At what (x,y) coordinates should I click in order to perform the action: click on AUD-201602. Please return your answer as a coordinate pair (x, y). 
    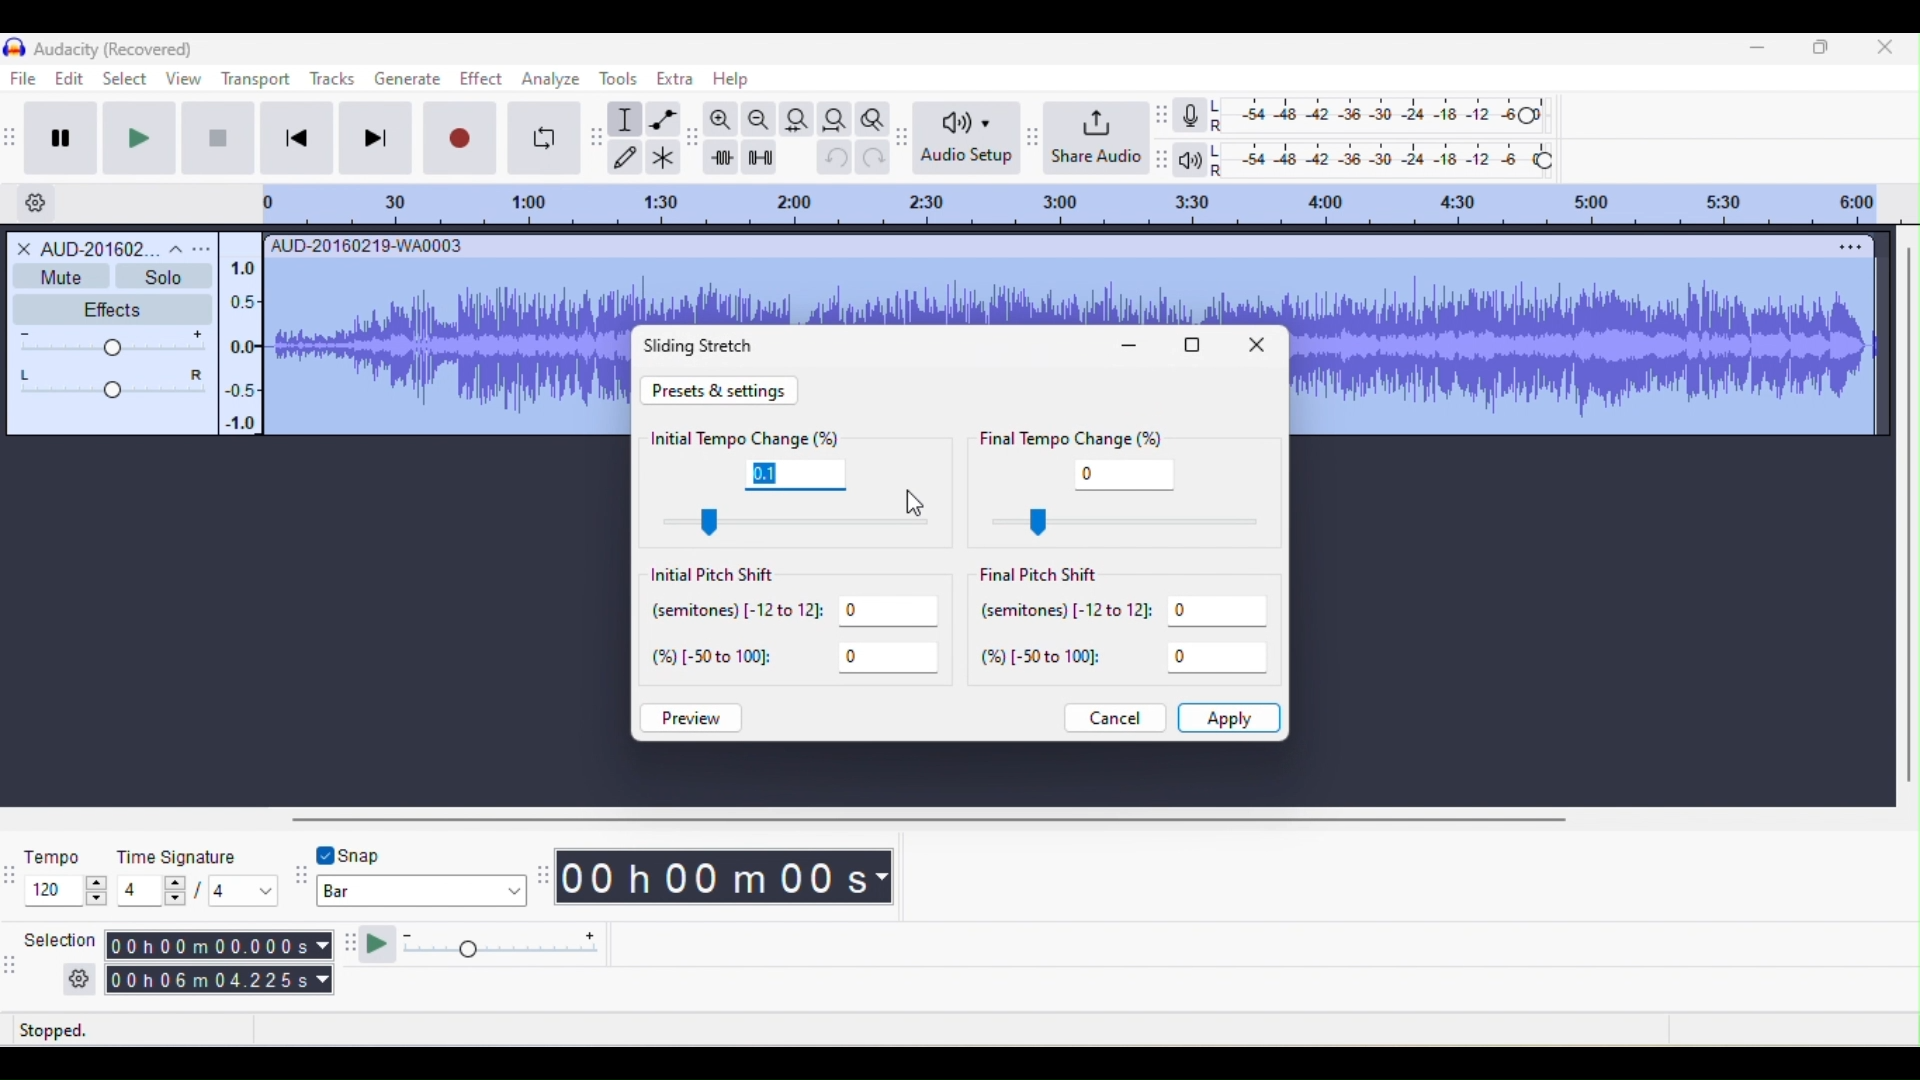
    Looking at the image, I should click on (112, 247).